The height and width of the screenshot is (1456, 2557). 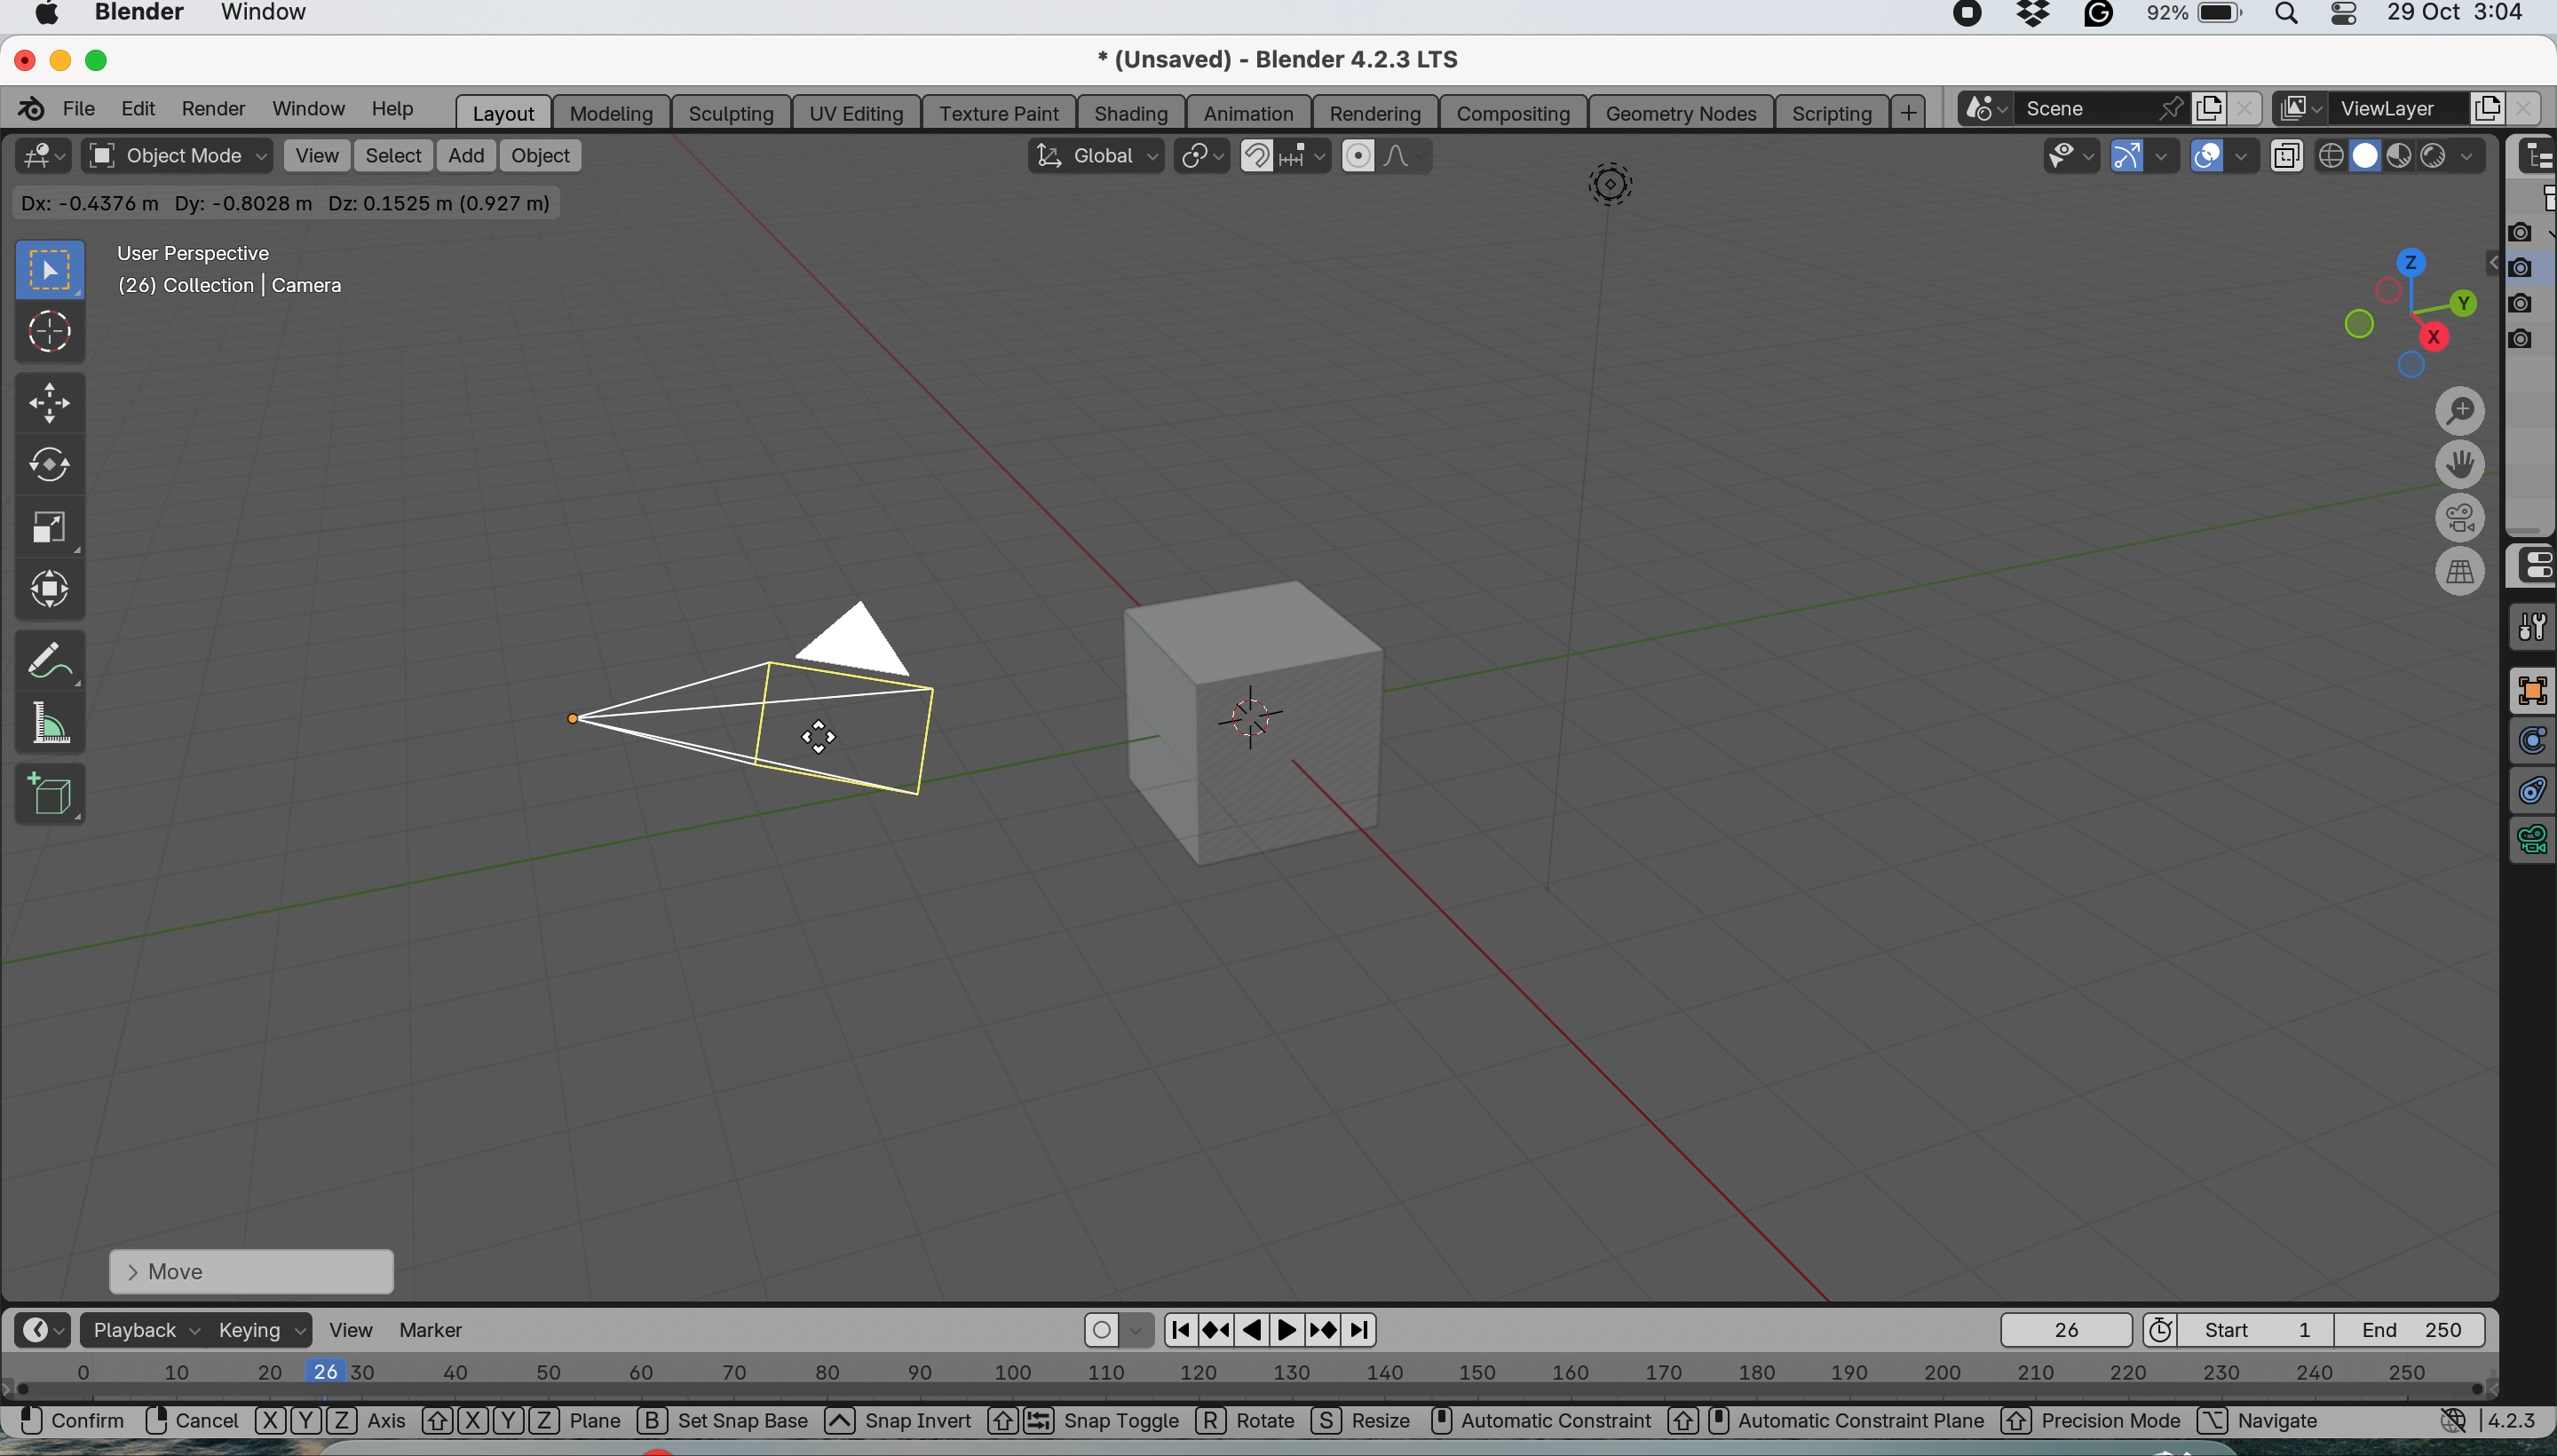 I want to click on edit, so click(x=142, y=107).